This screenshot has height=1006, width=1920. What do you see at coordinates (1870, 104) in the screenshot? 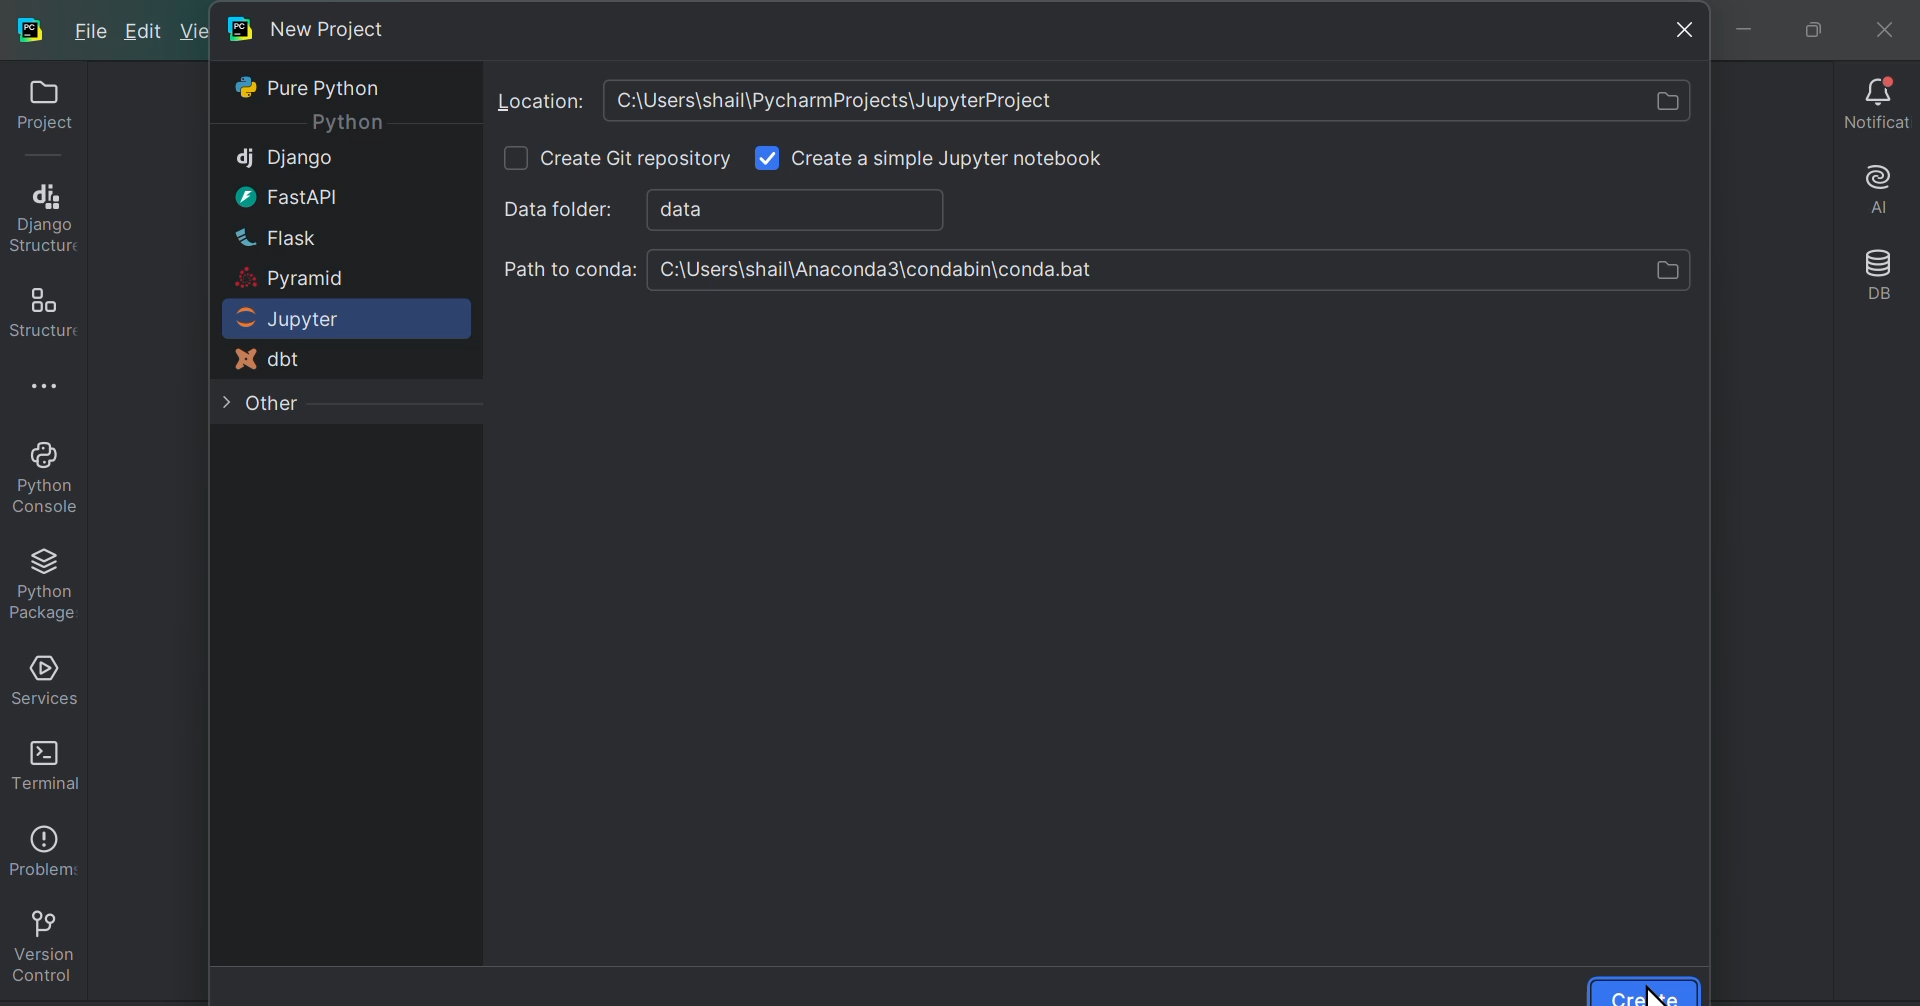
I see `Notifications` at bounding box center [1870, 104].